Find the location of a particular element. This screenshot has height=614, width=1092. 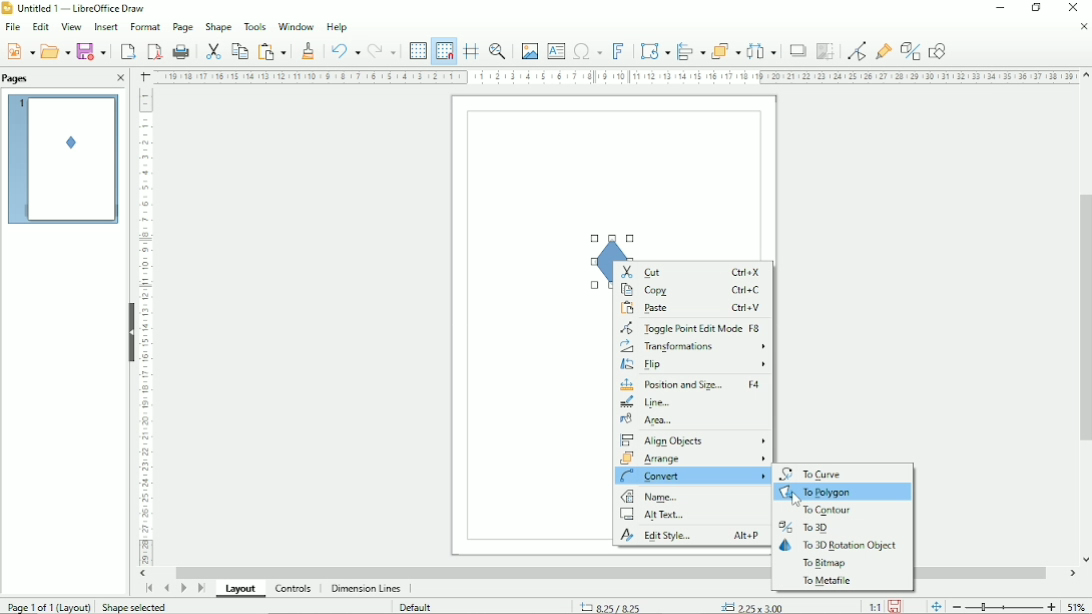

Flip is located at coordinates (692, 367).